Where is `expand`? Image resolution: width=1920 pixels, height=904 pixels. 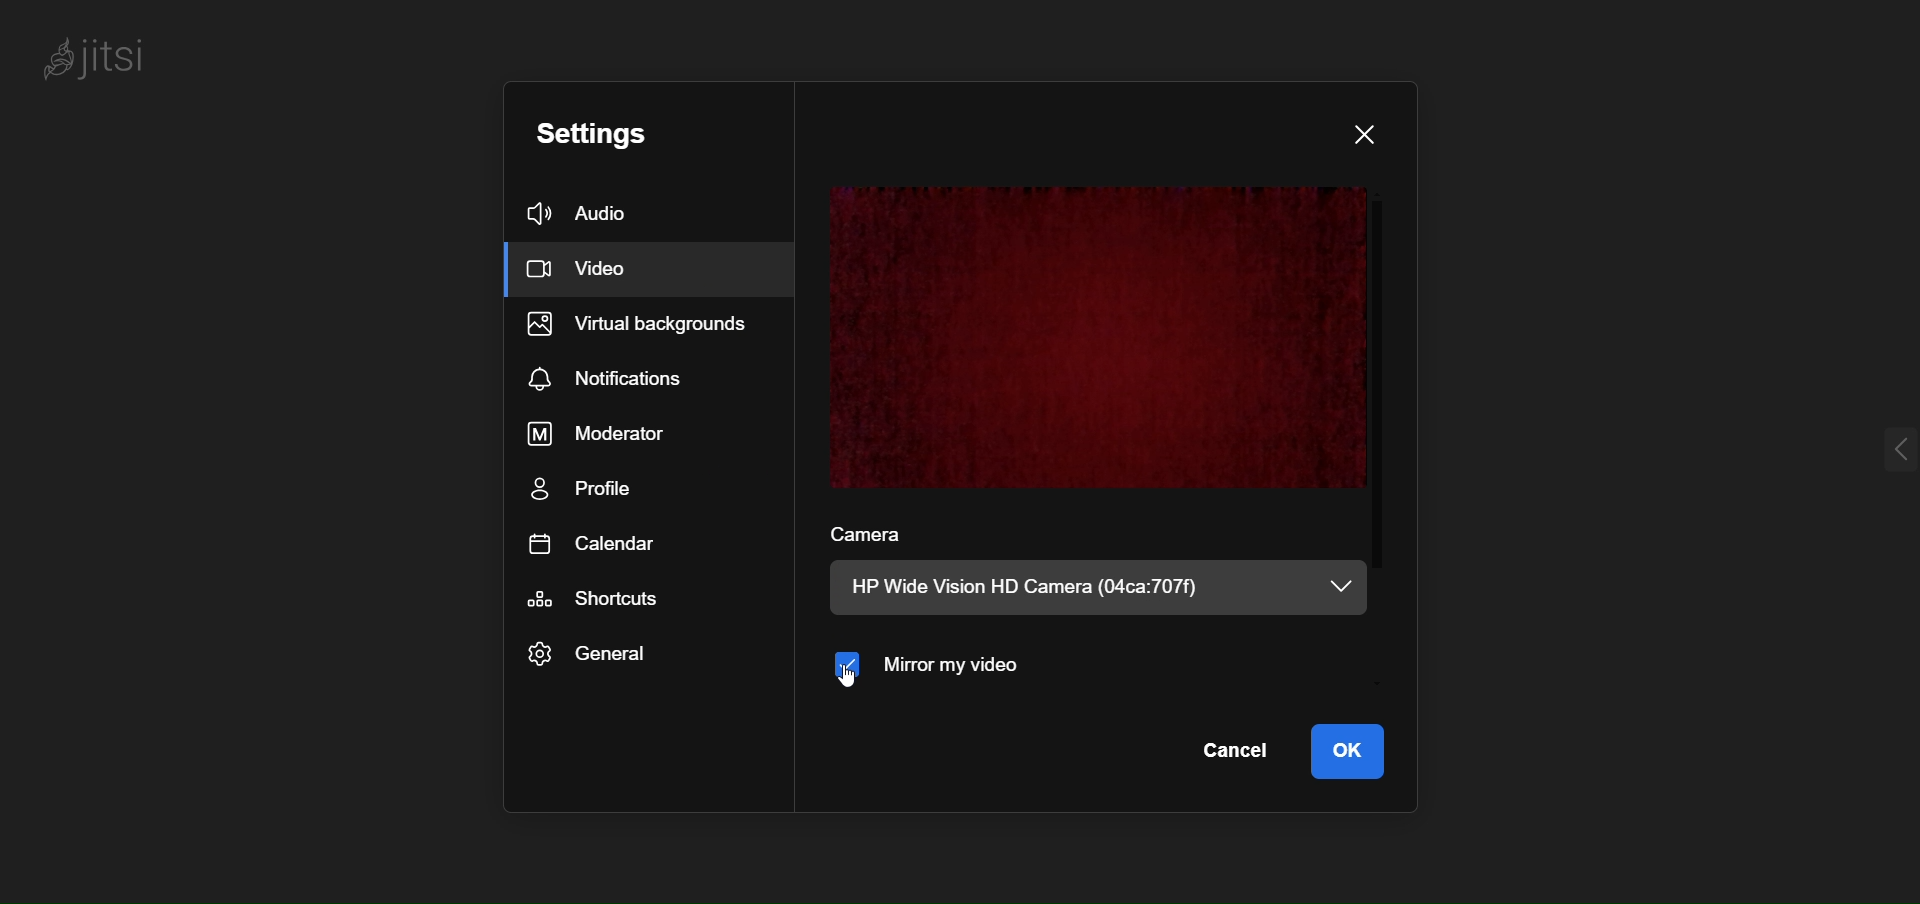 expand is located at coordinates (1884, 453).